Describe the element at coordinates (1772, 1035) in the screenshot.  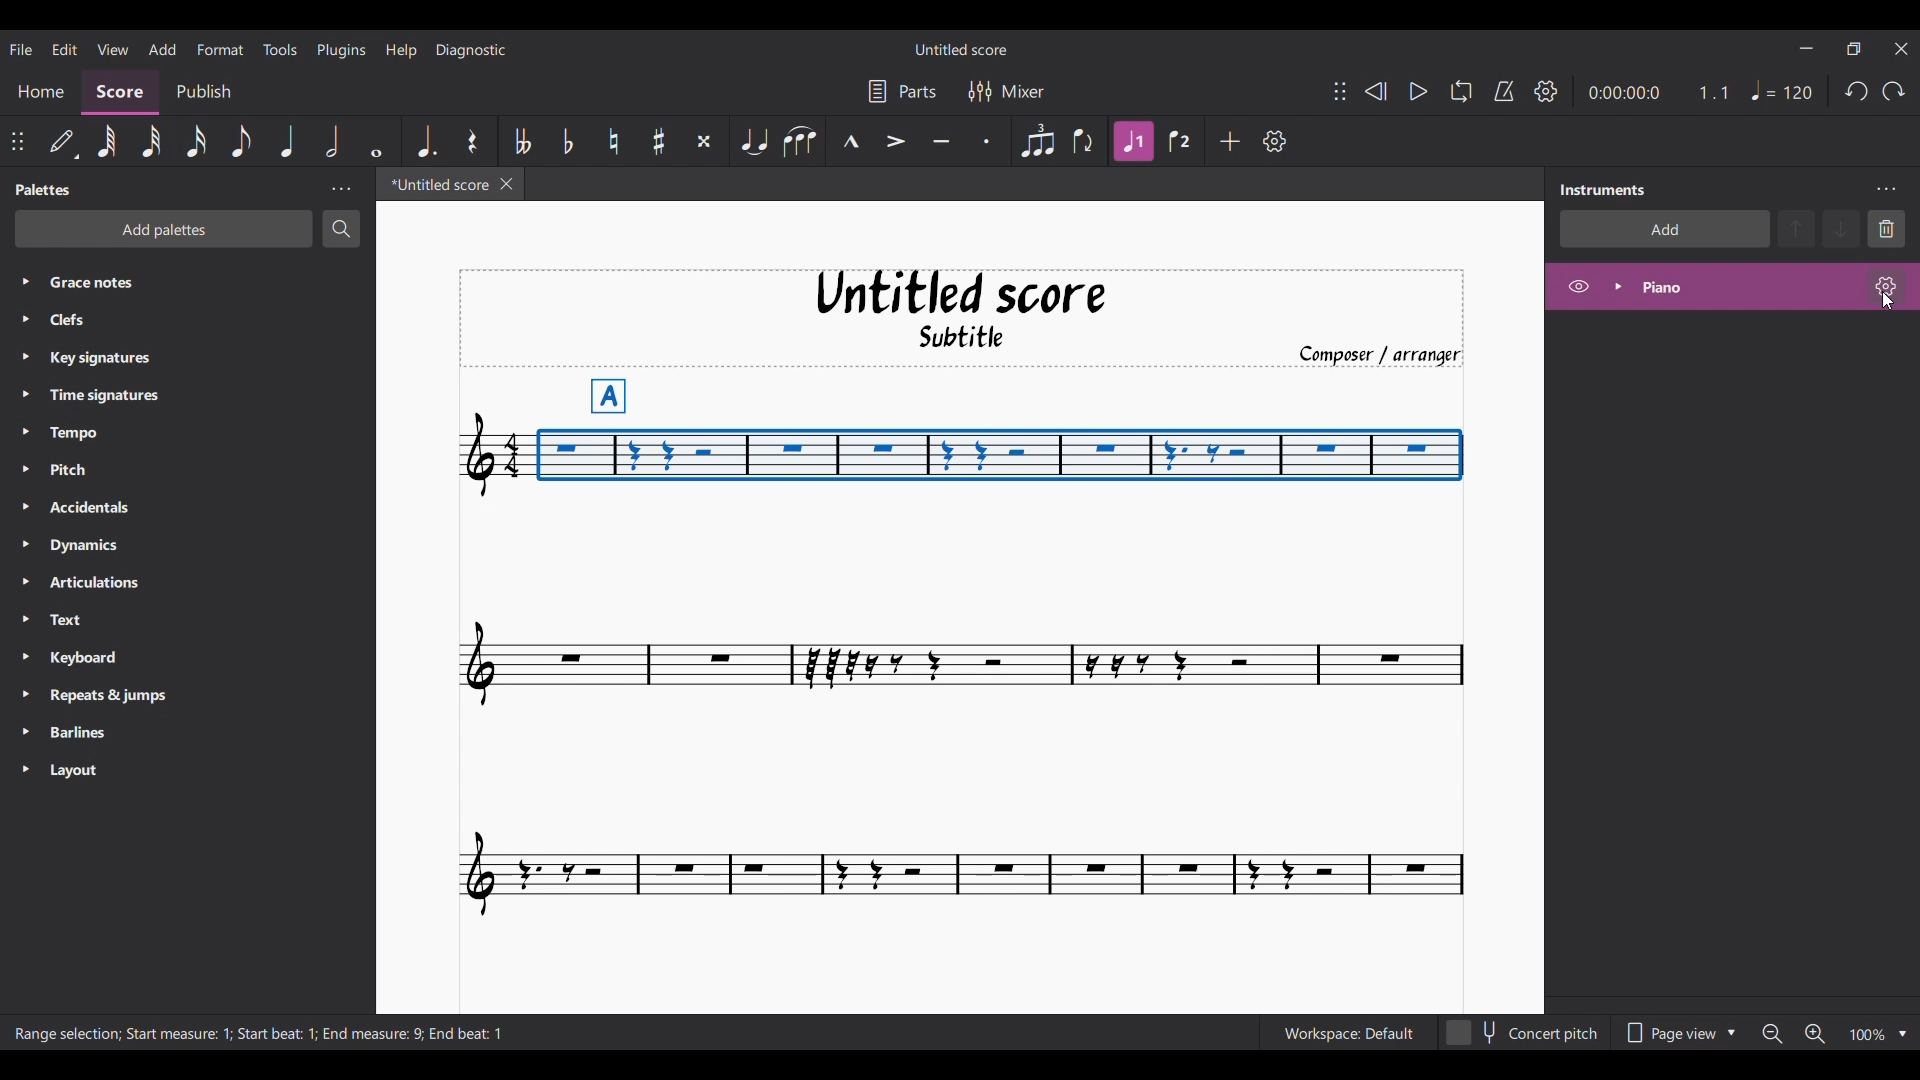
I see `Zoom out` at that location.